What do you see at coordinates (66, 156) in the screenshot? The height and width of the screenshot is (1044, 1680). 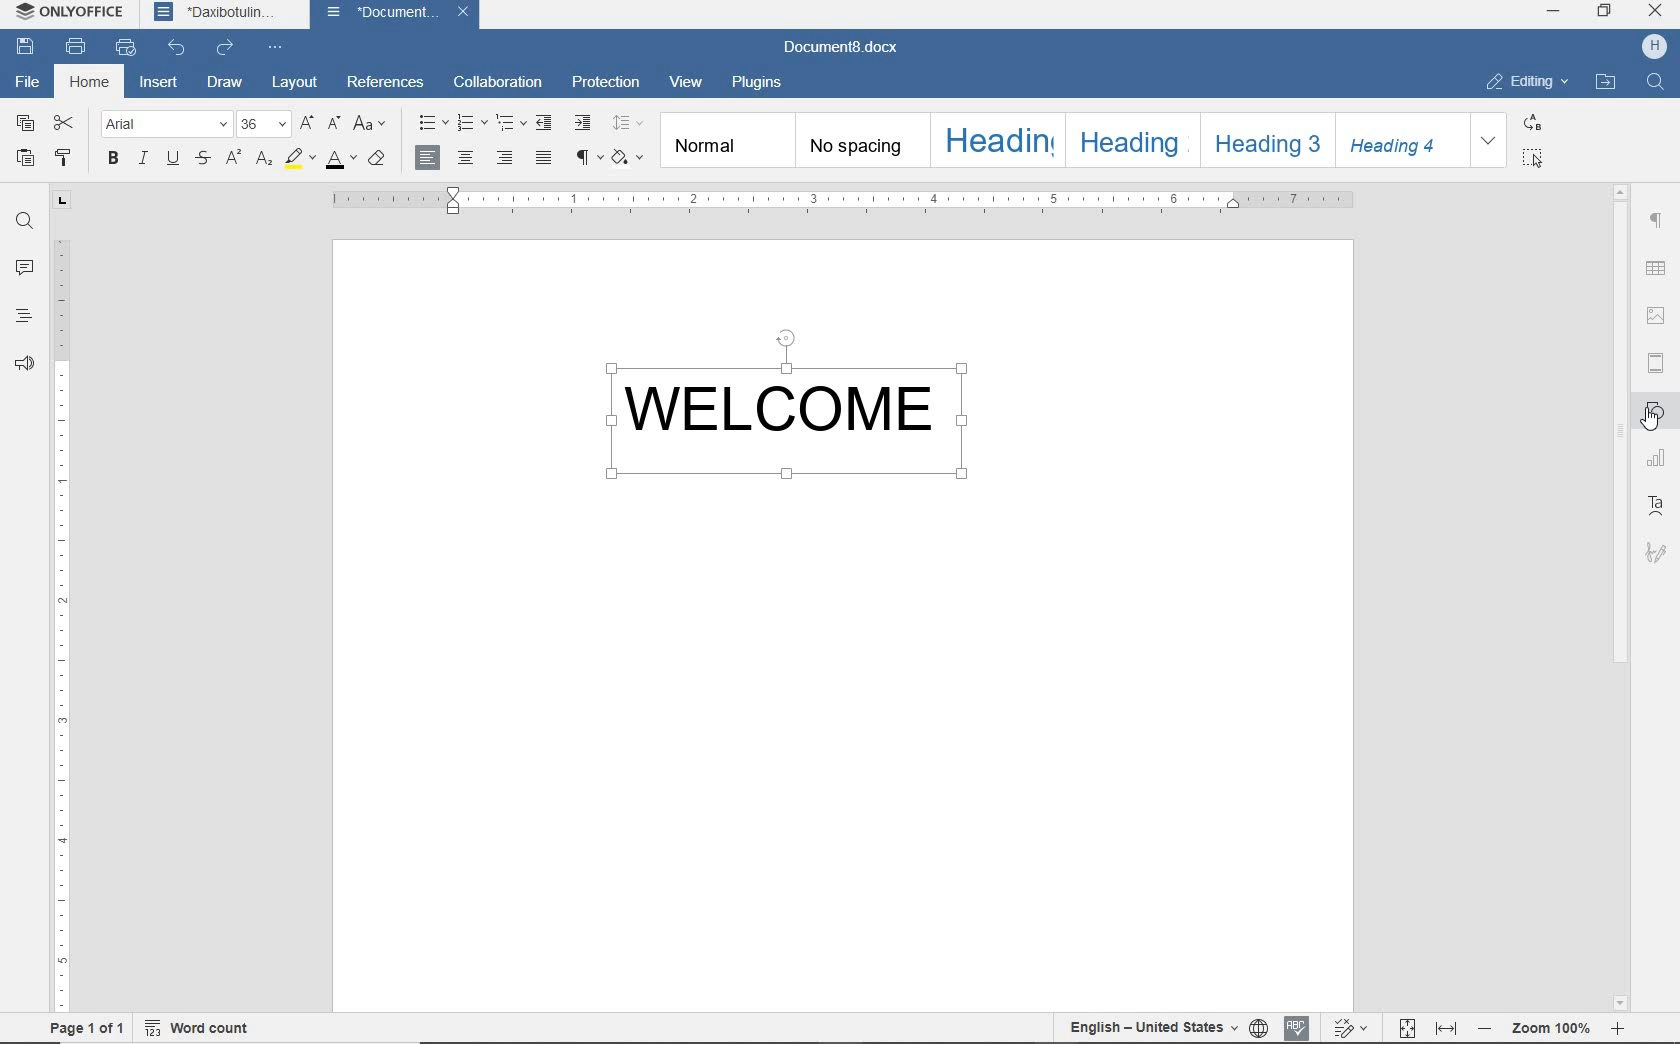 I see `COPY STYLE` at bounding box center [66, 156].